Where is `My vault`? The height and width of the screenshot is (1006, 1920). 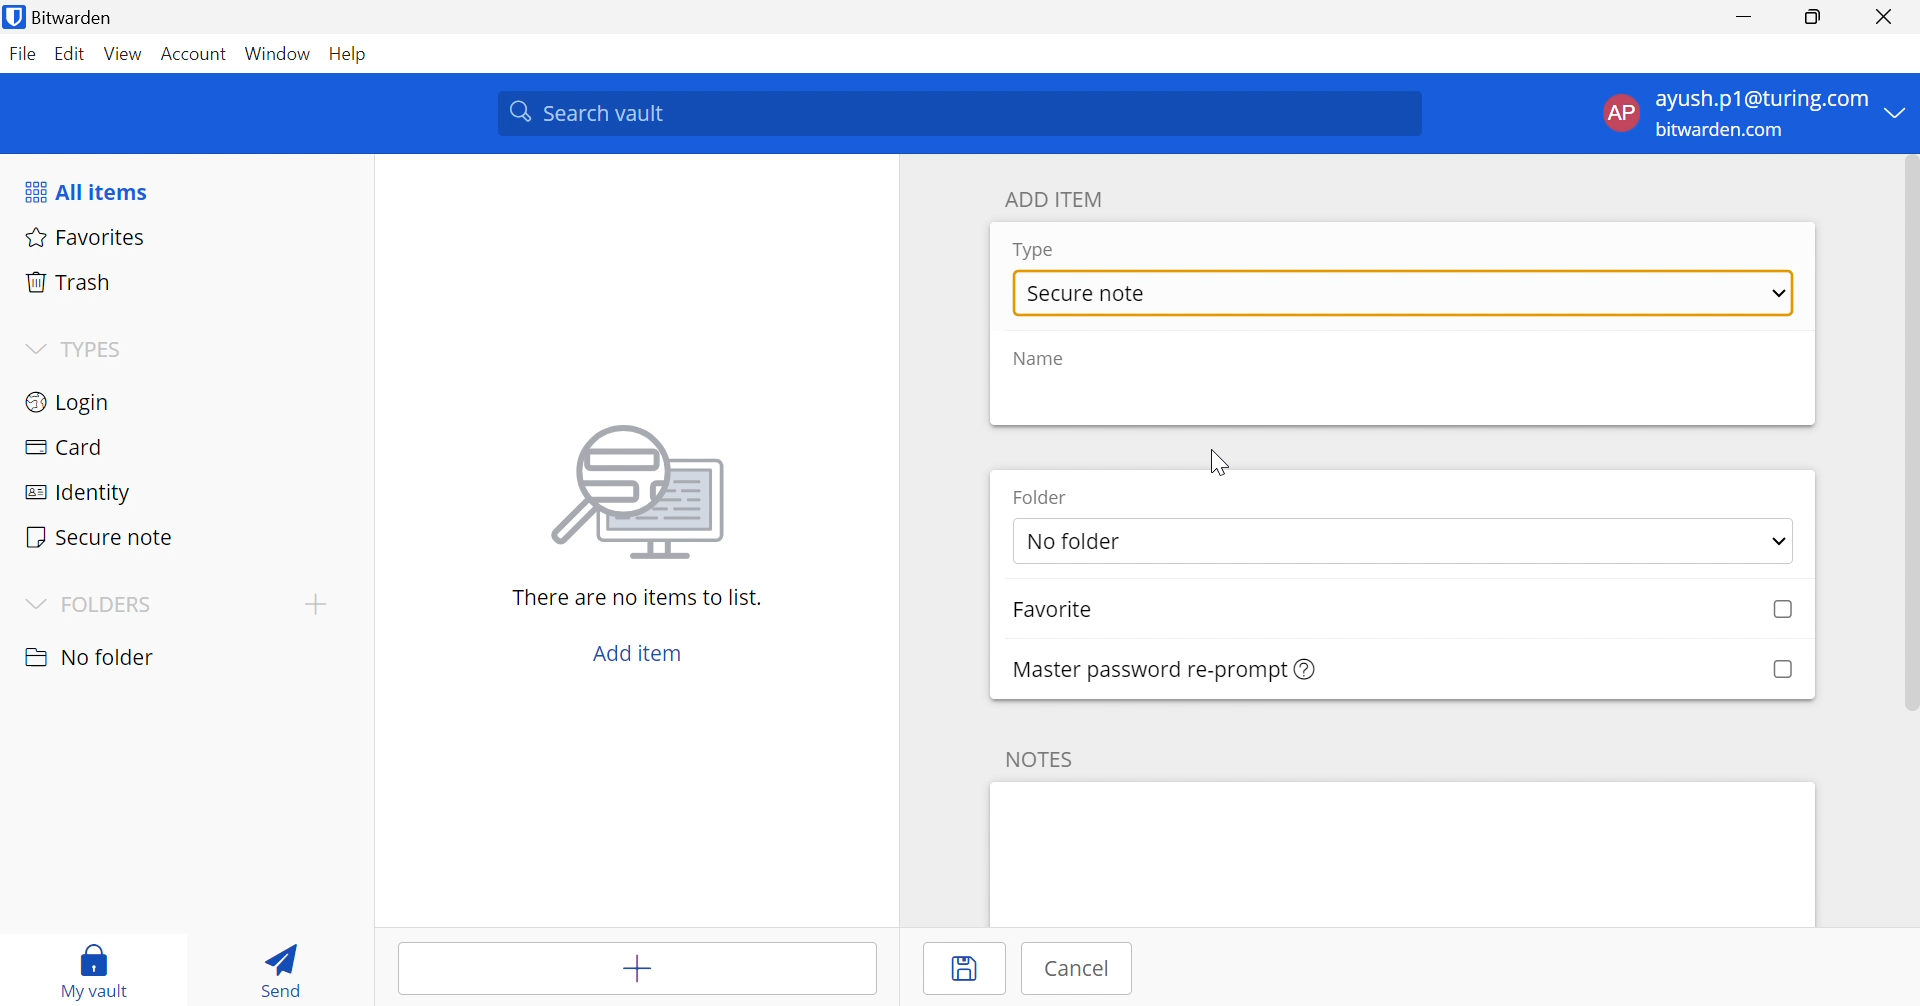
My vault is located at coordinates (97, 970).